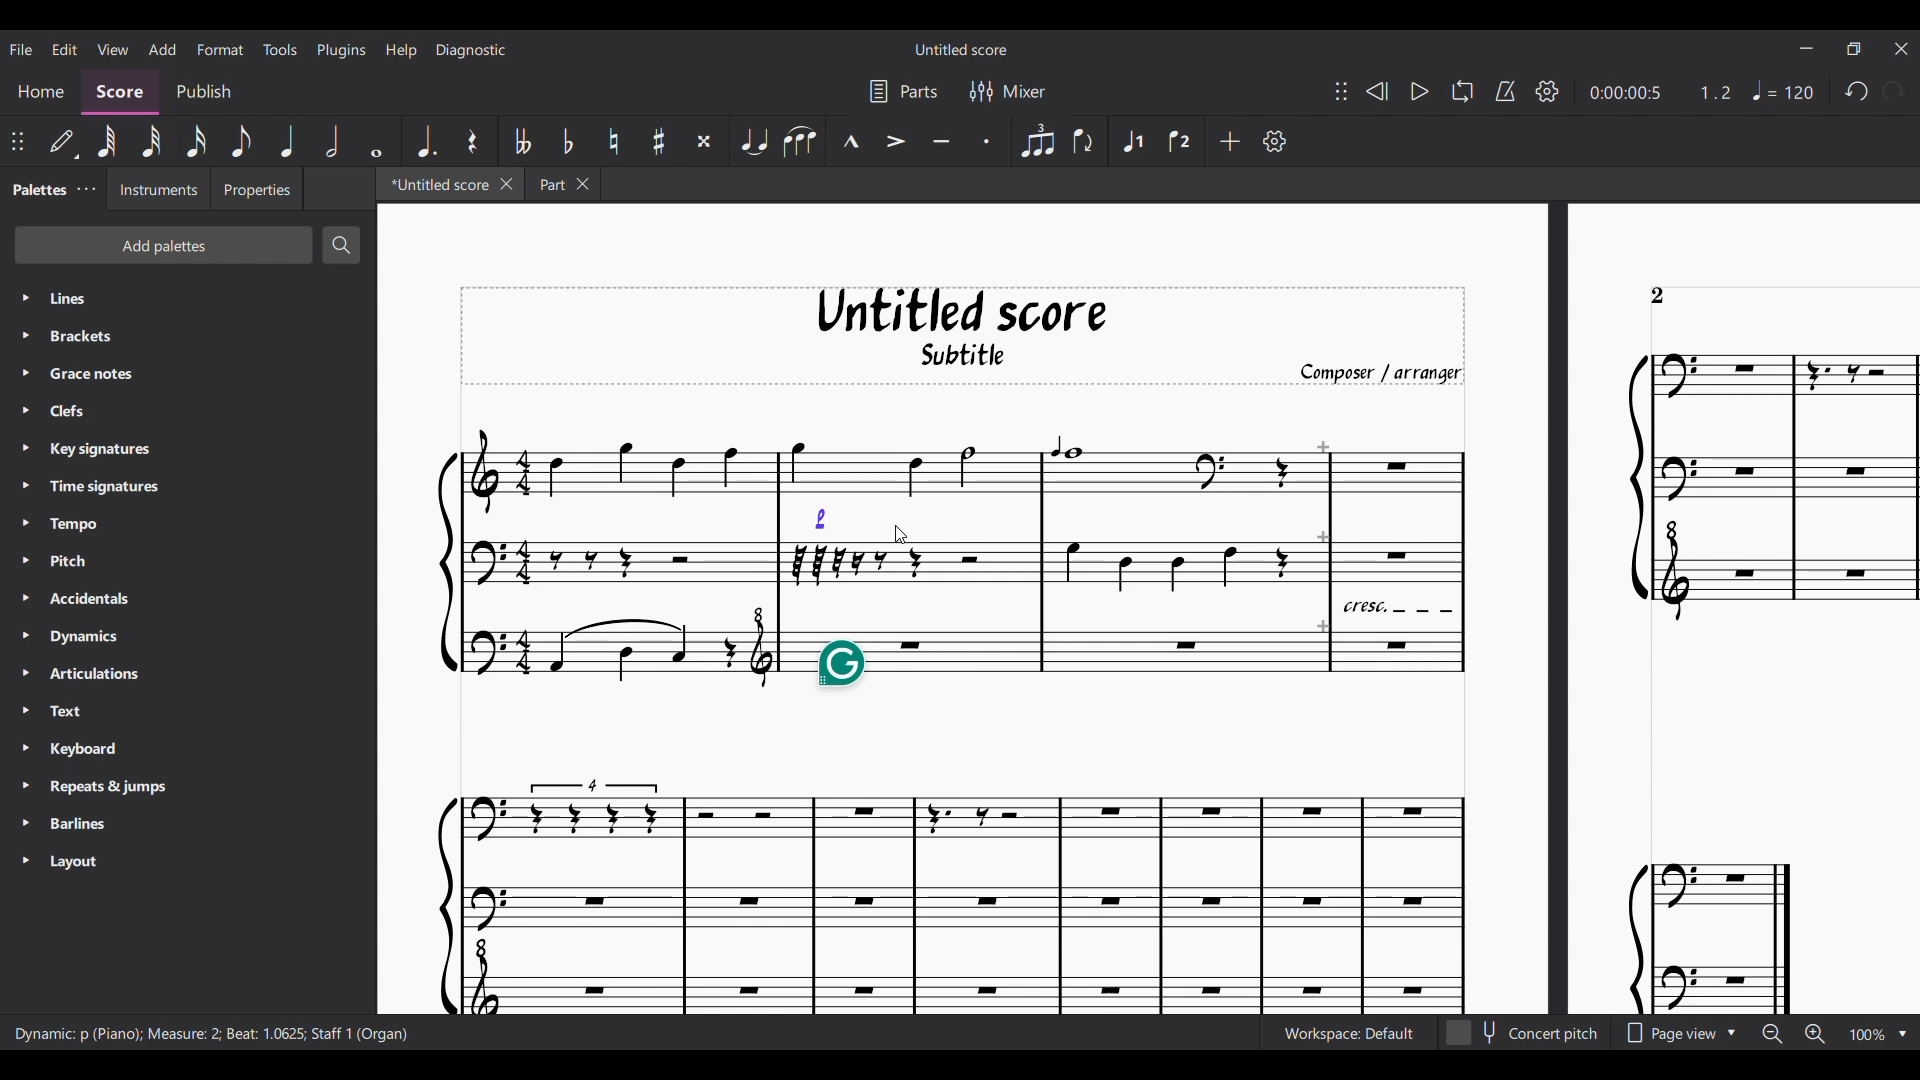  Describe the element at coordinates (162, 49) in the screenshot. I see `Add menu` at that location.